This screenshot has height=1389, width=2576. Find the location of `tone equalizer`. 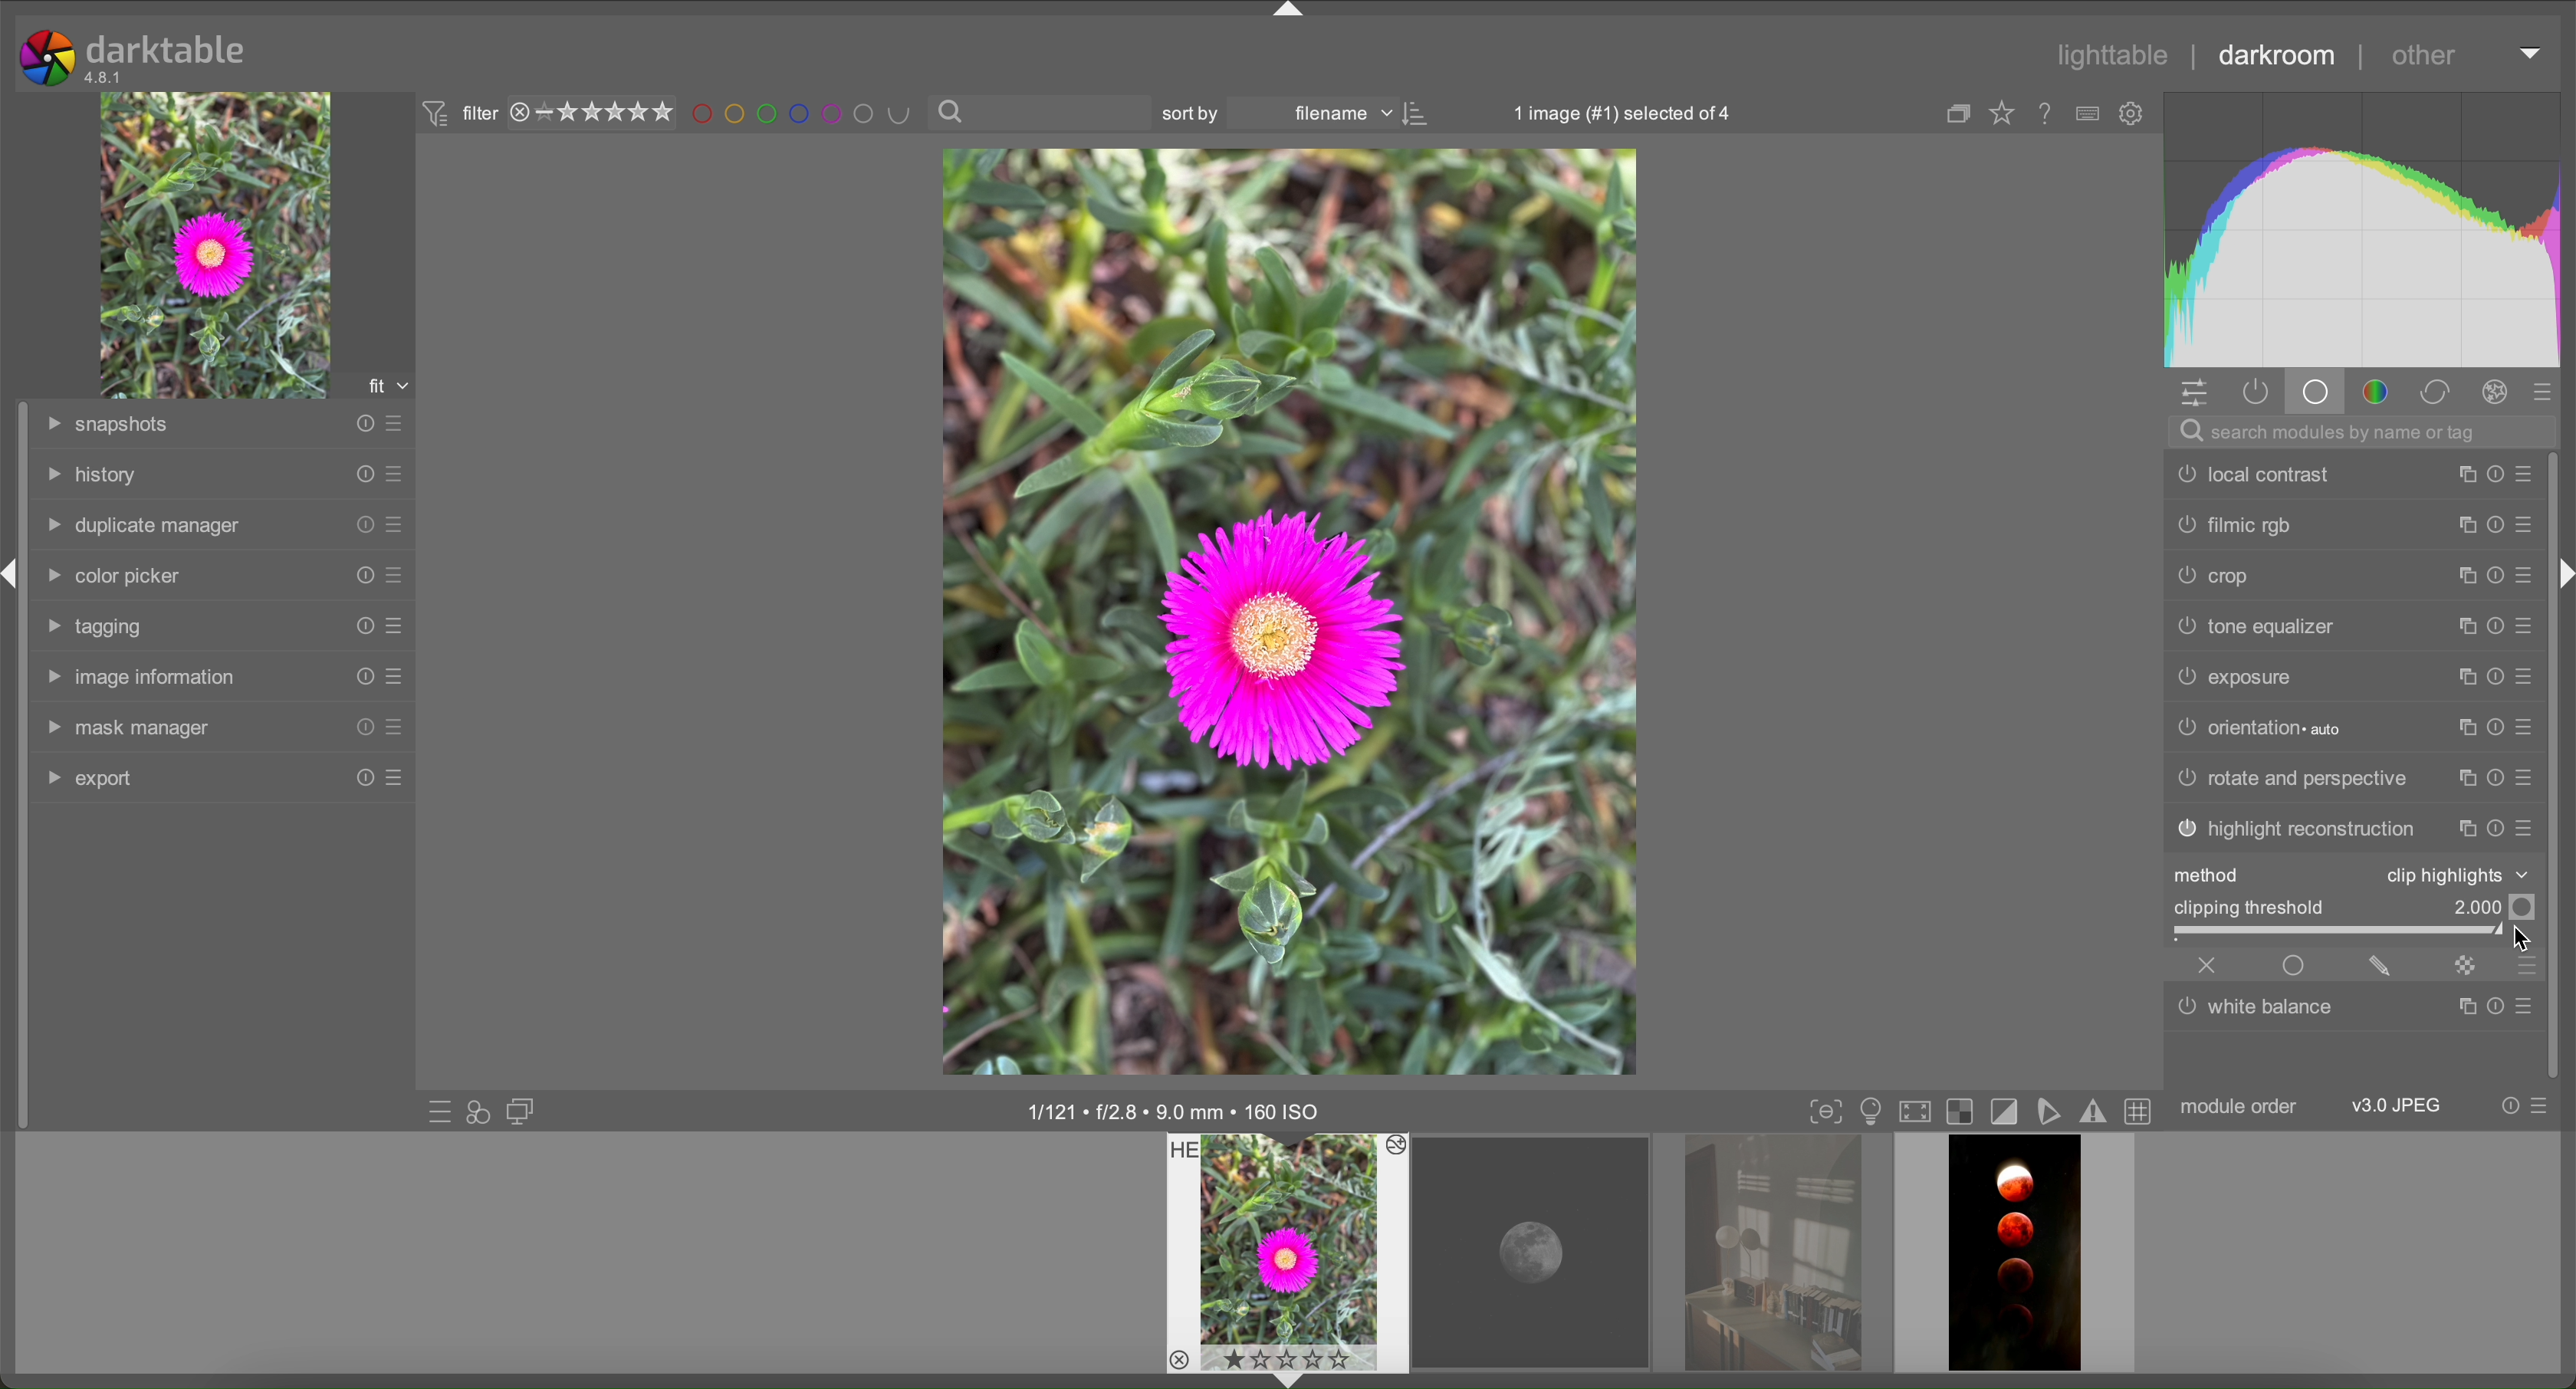

tone equalizer is located at coordinates (2257, 623).